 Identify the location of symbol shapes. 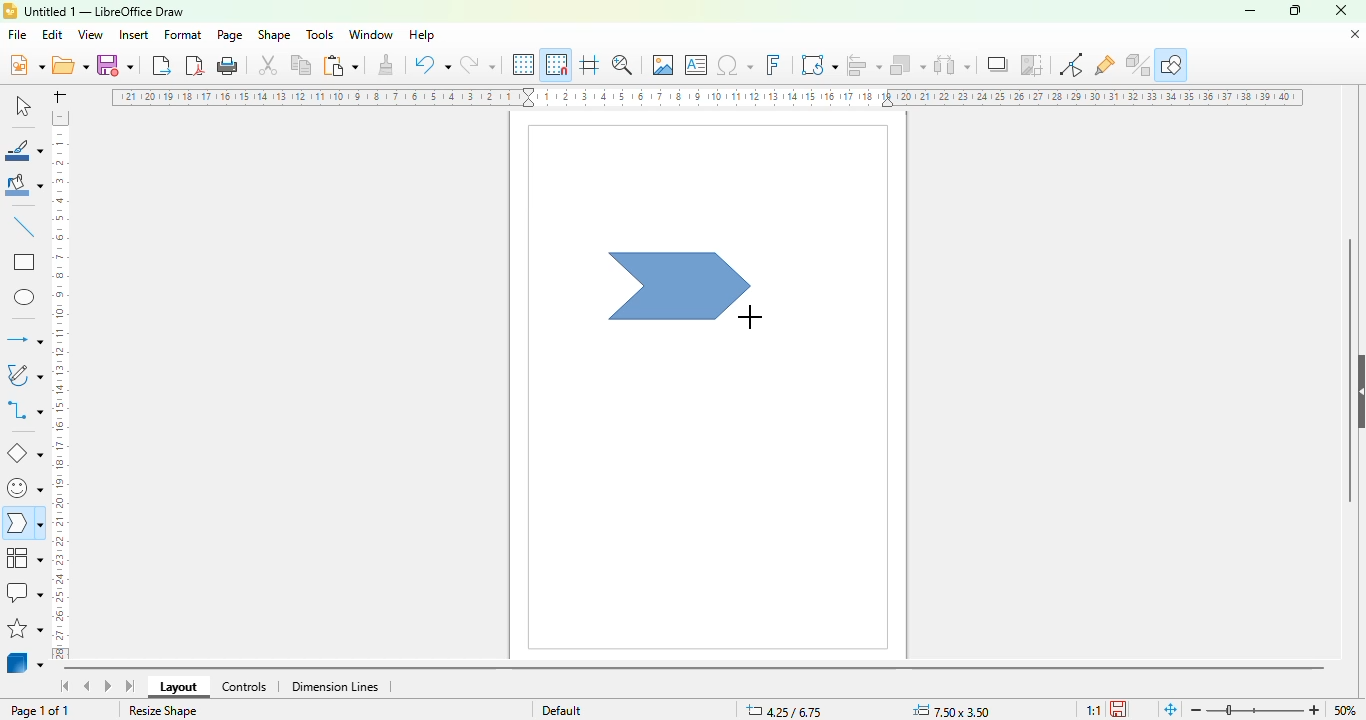
(23, 489).